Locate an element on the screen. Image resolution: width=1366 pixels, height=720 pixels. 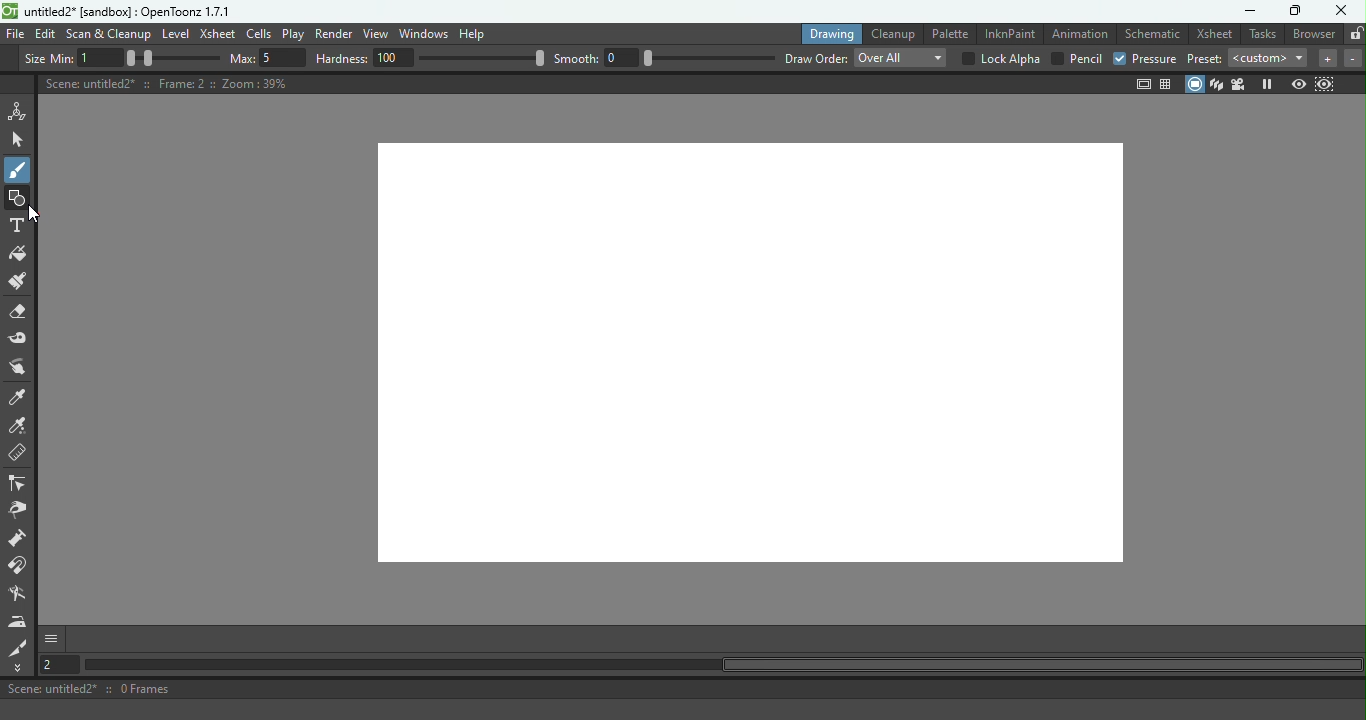
3D view is located at coordinates (1219, 85).